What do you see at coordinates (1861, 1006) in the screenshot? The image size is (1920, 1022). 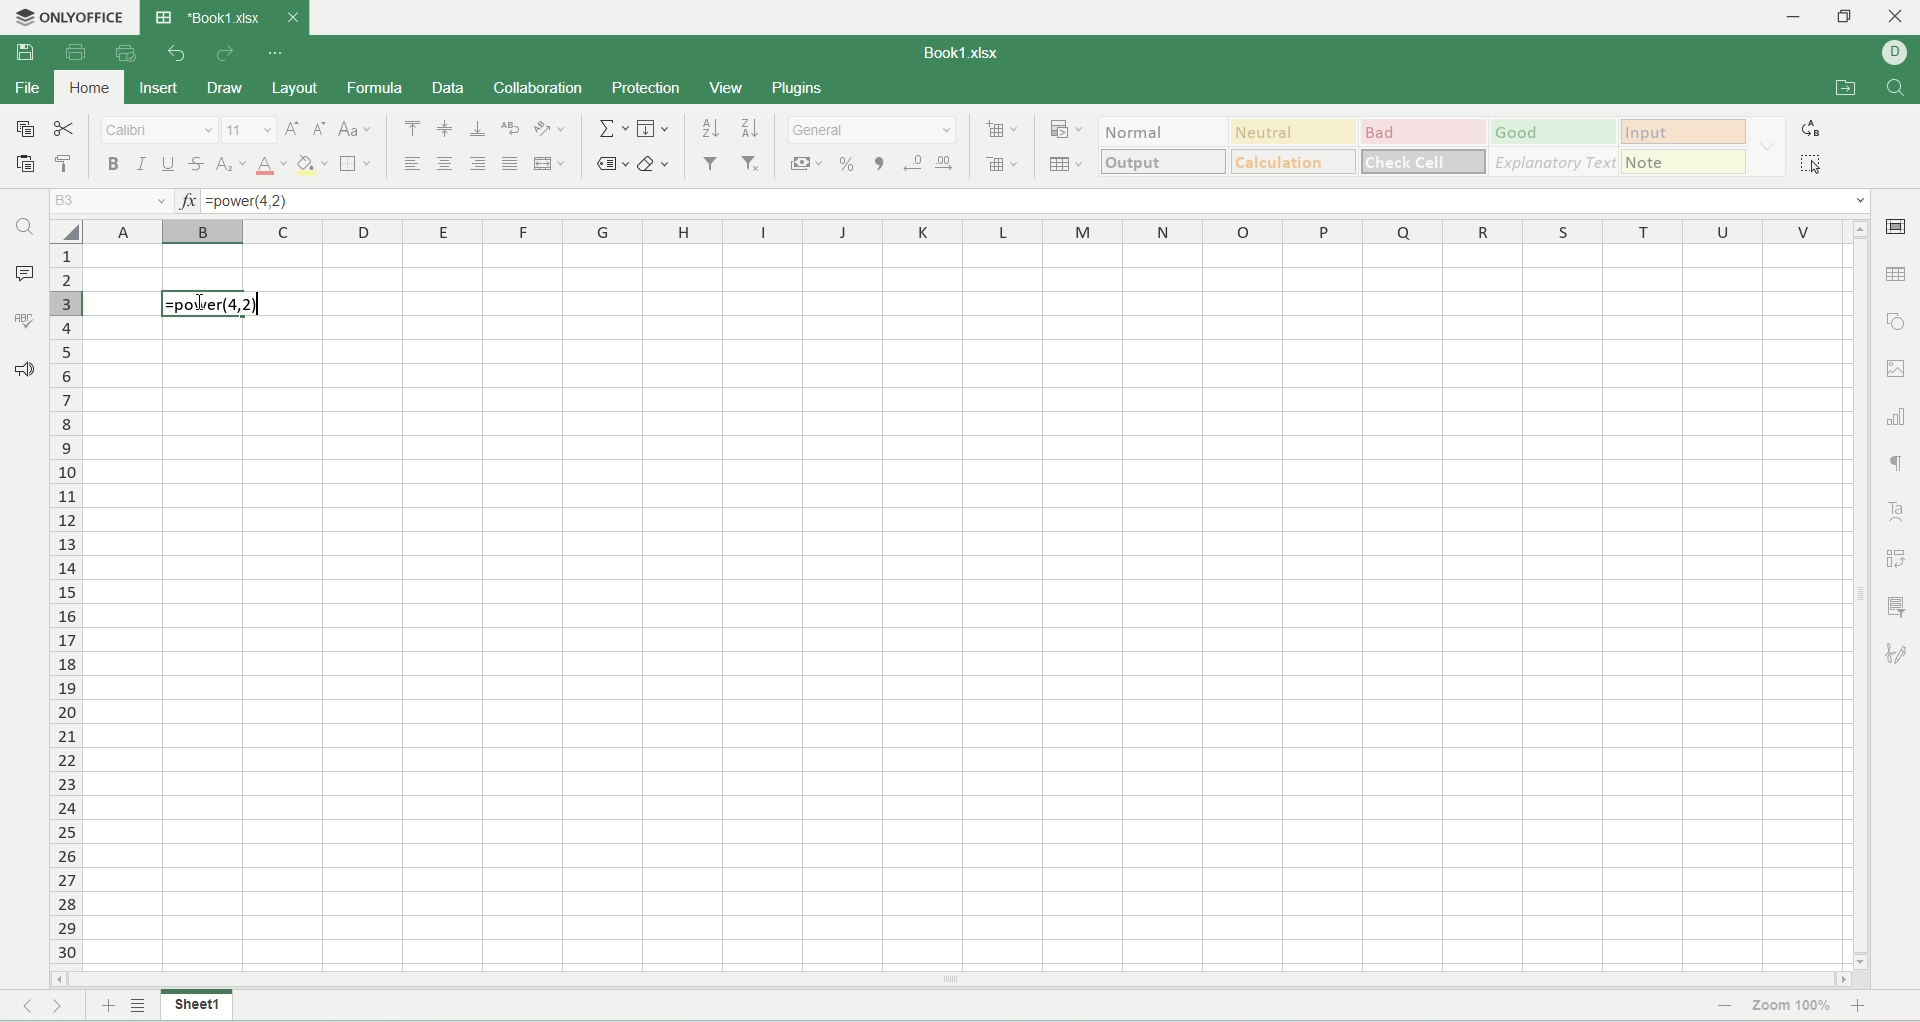 I see `zoom in` at bounding box center [1861, 1006].